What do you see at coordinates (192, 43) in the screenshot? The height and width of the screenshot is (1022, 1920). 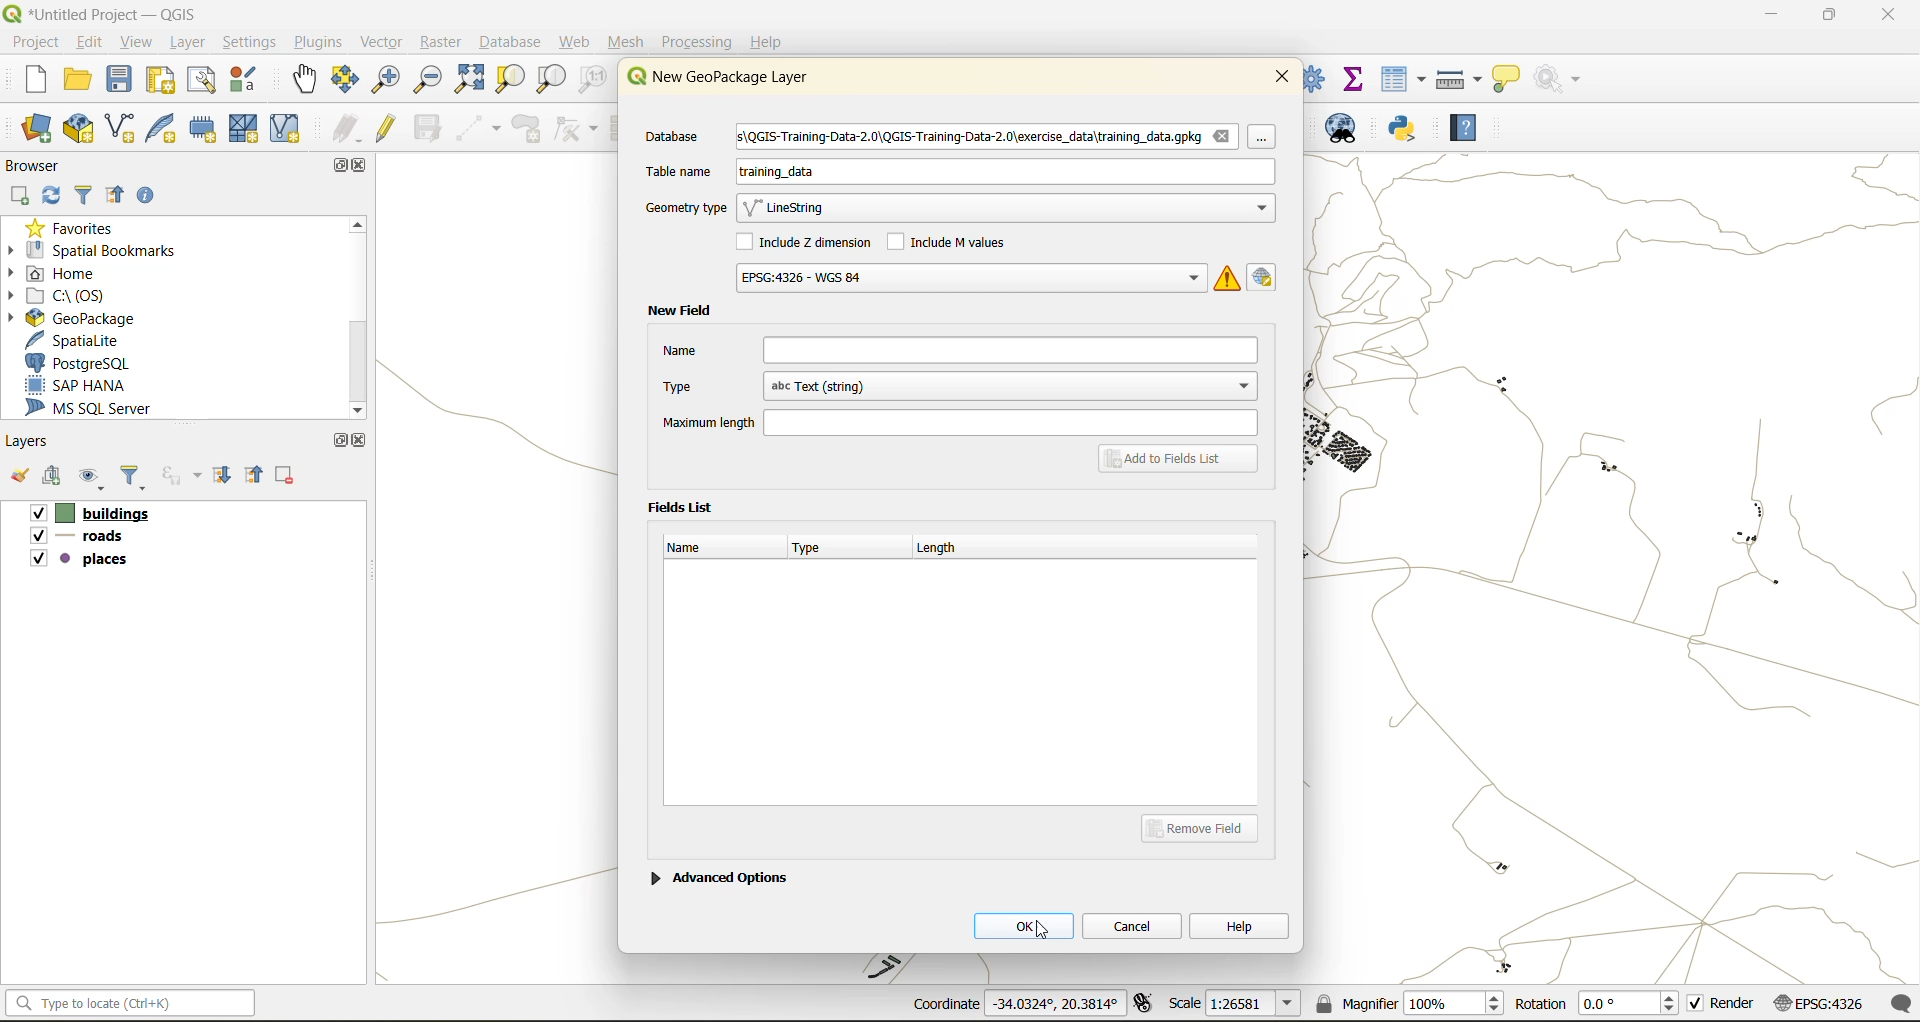 I see `layer` at bounding box center [192, 43].